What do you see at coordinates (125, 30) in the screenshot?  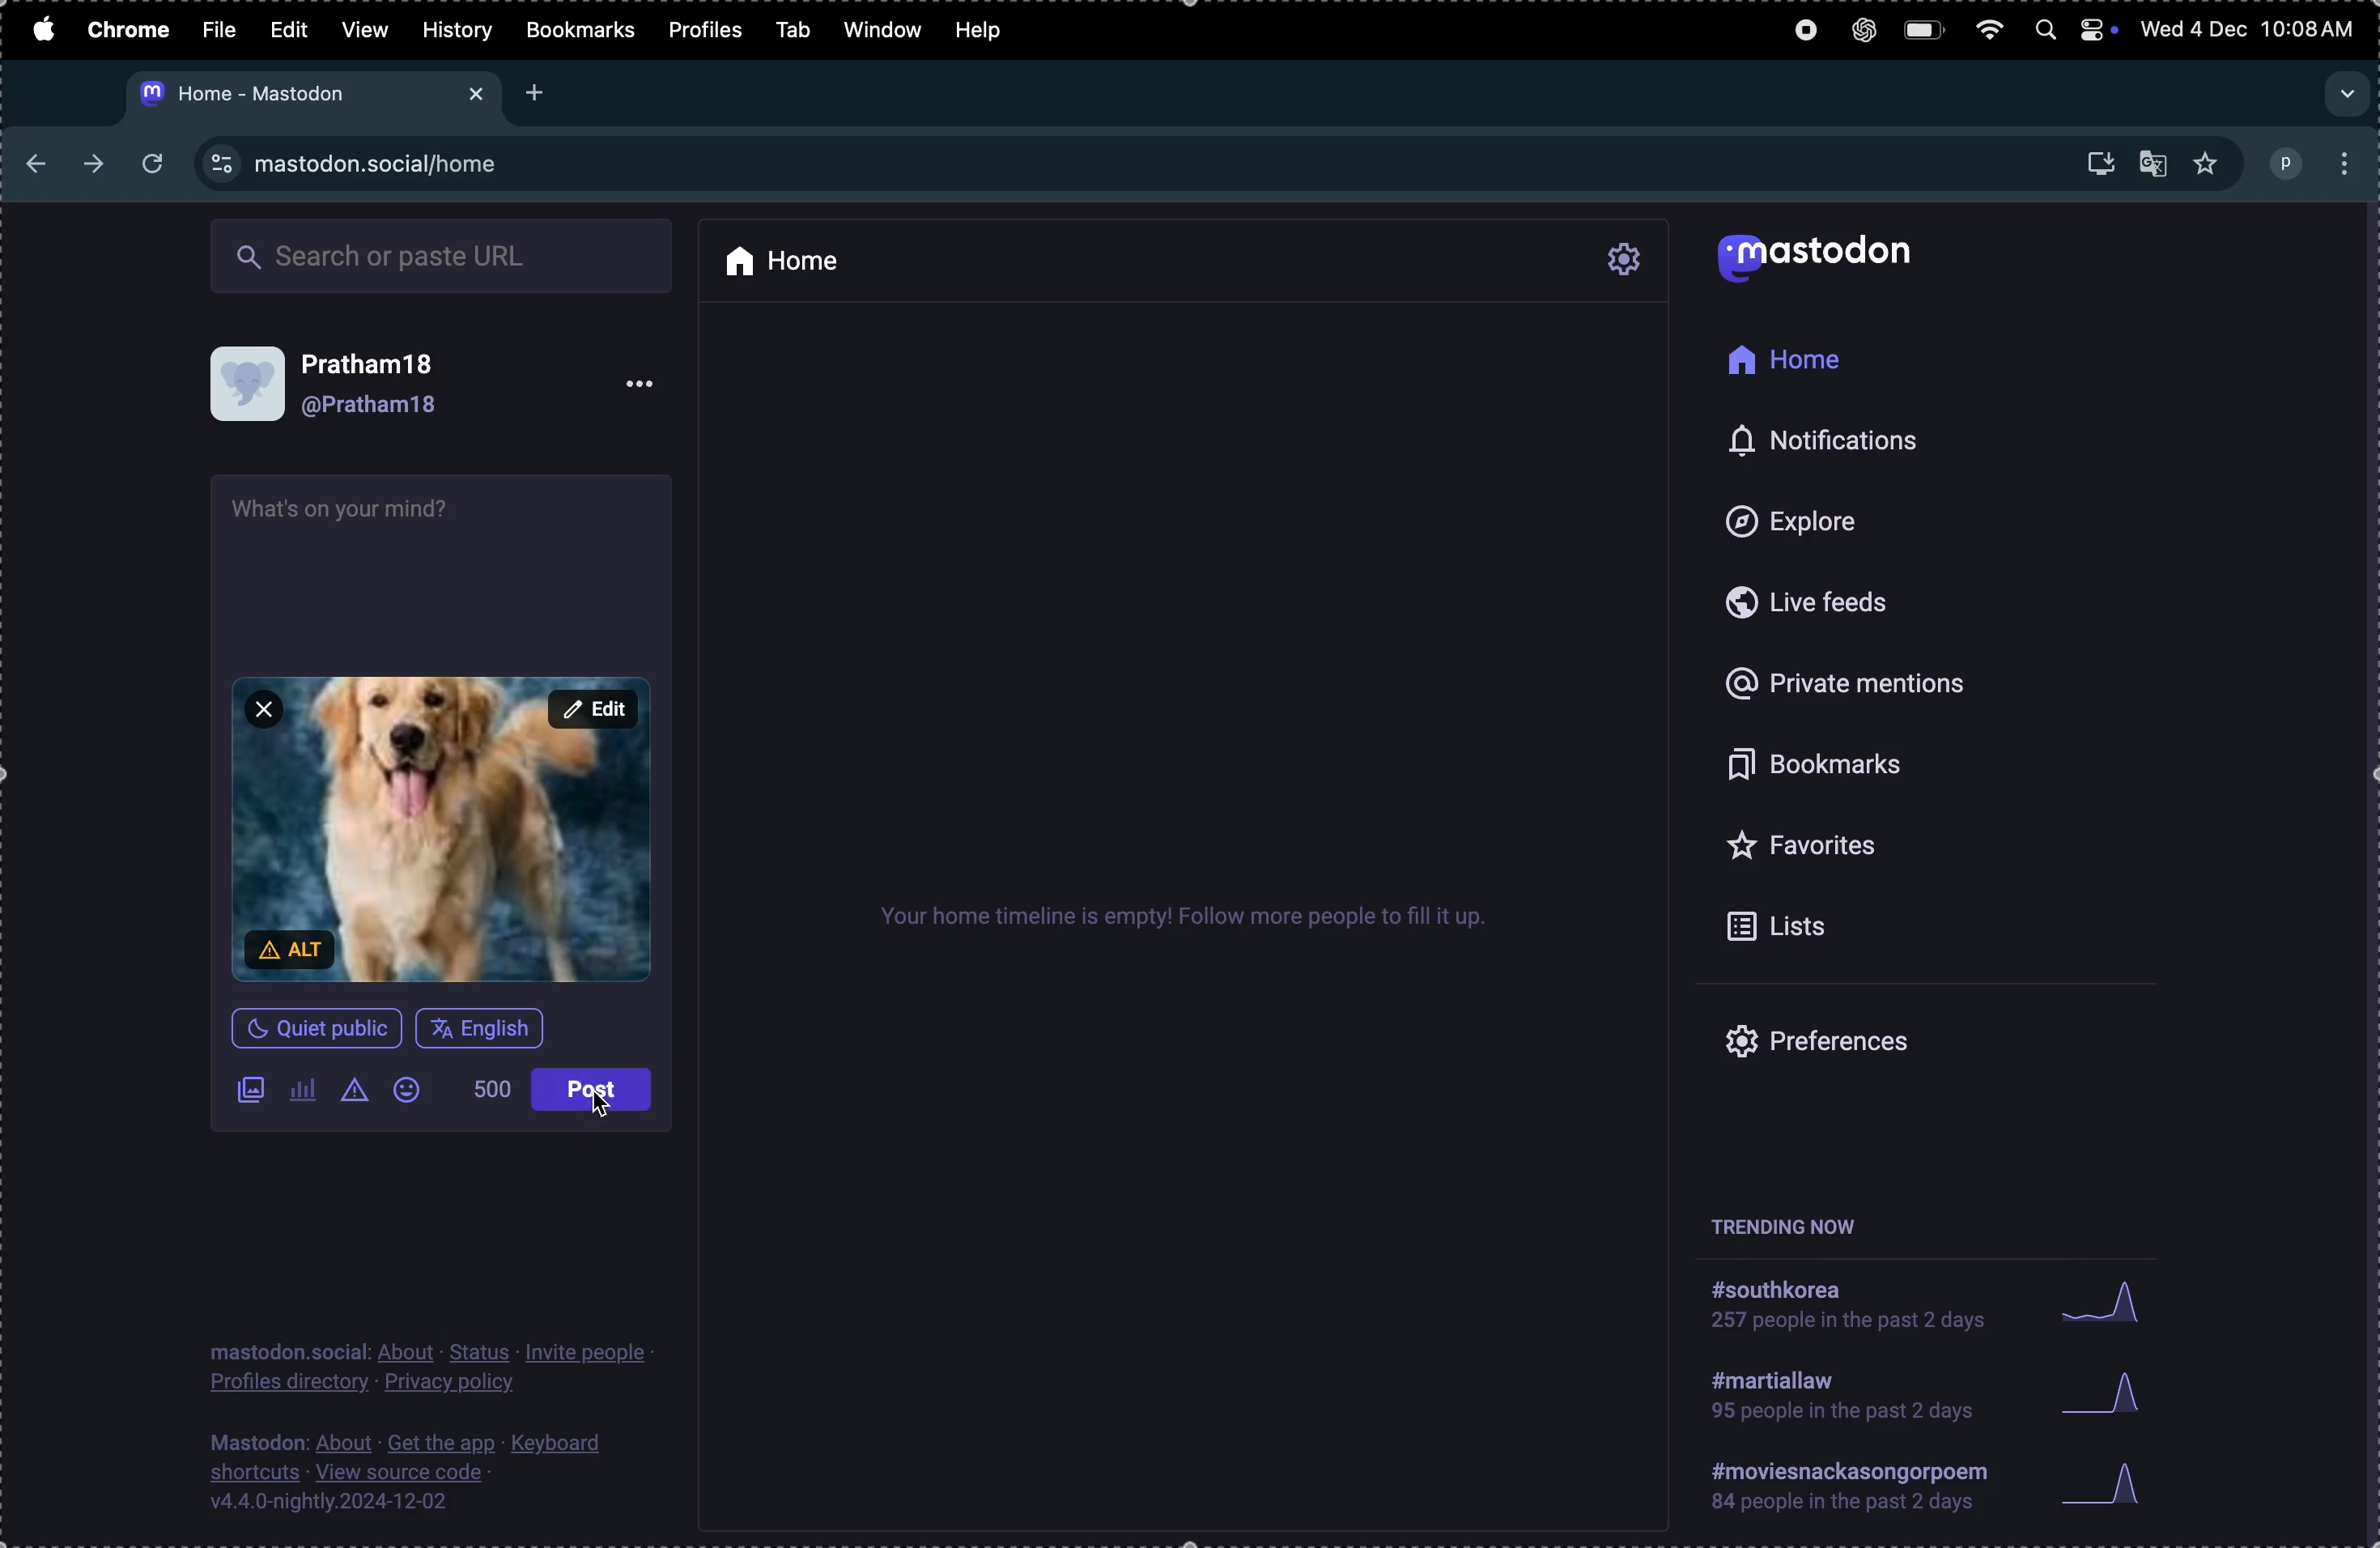 I see `Chrome` at bounding box center [125, 30].